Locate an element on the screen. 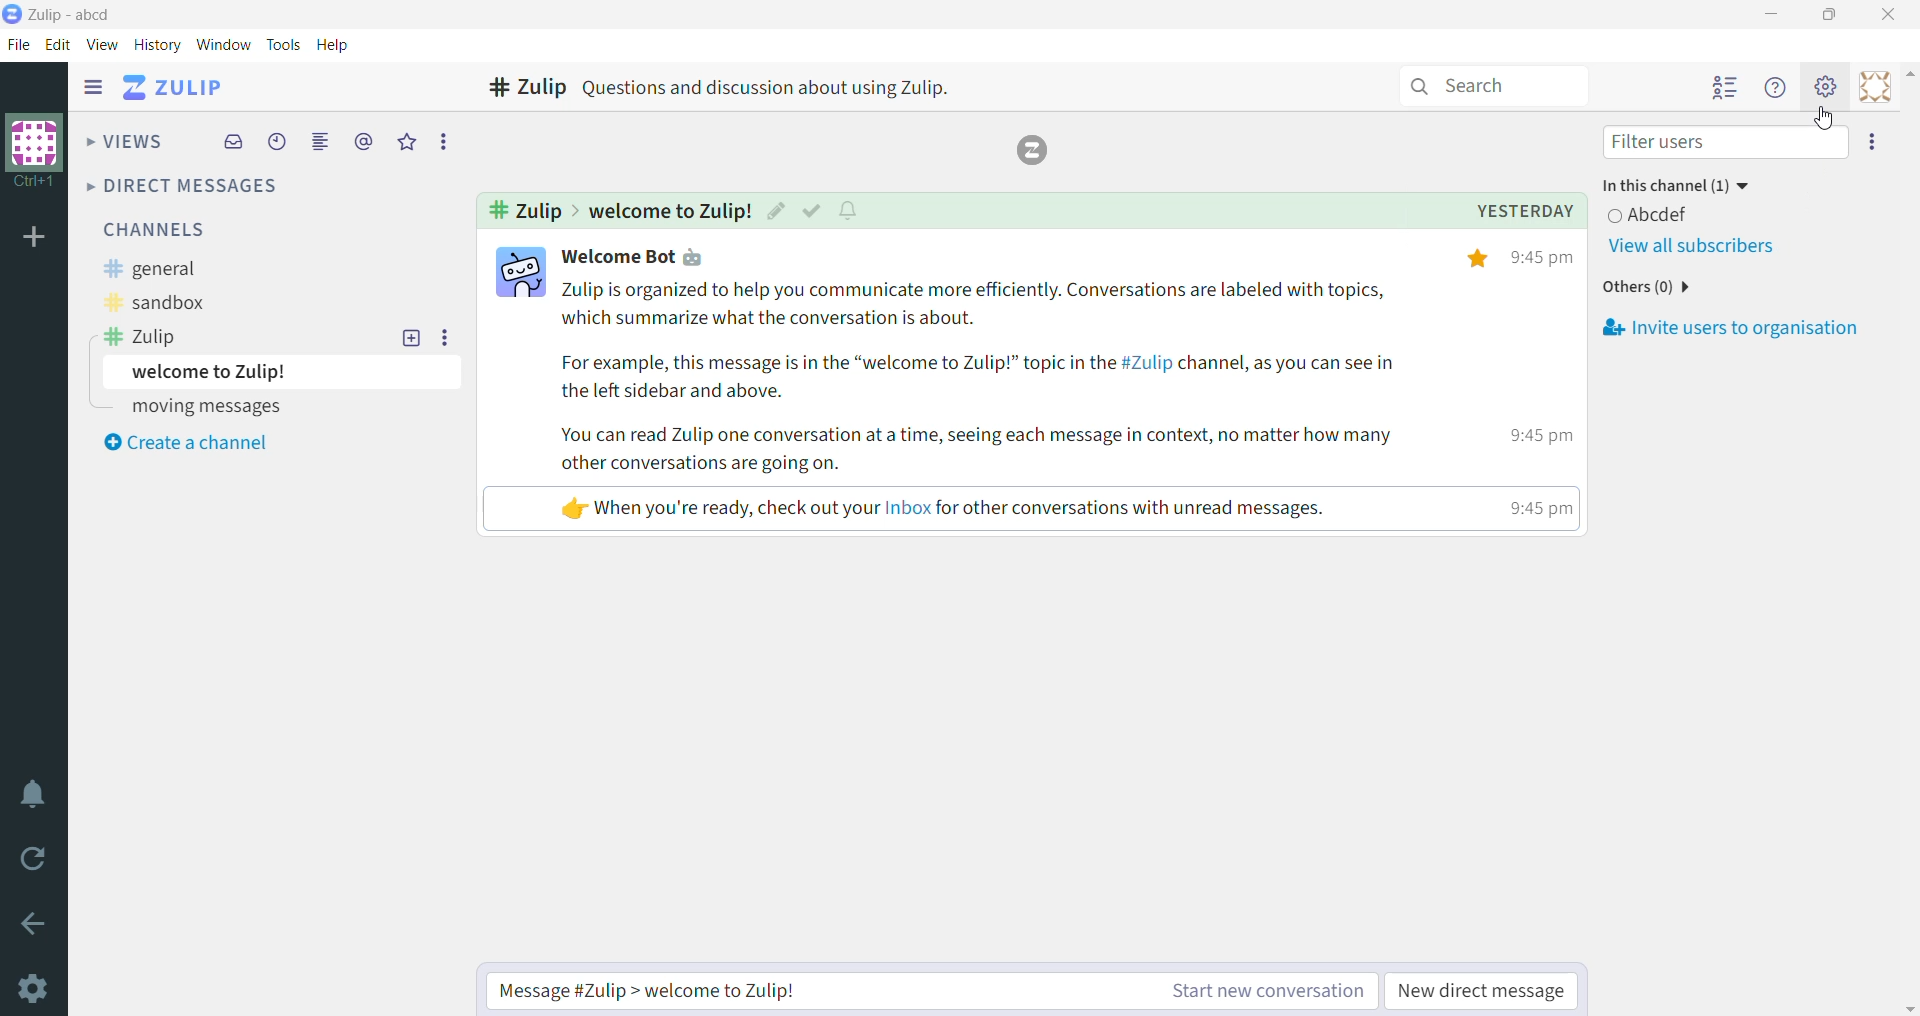  Channels is located at coordinates (152, 229).